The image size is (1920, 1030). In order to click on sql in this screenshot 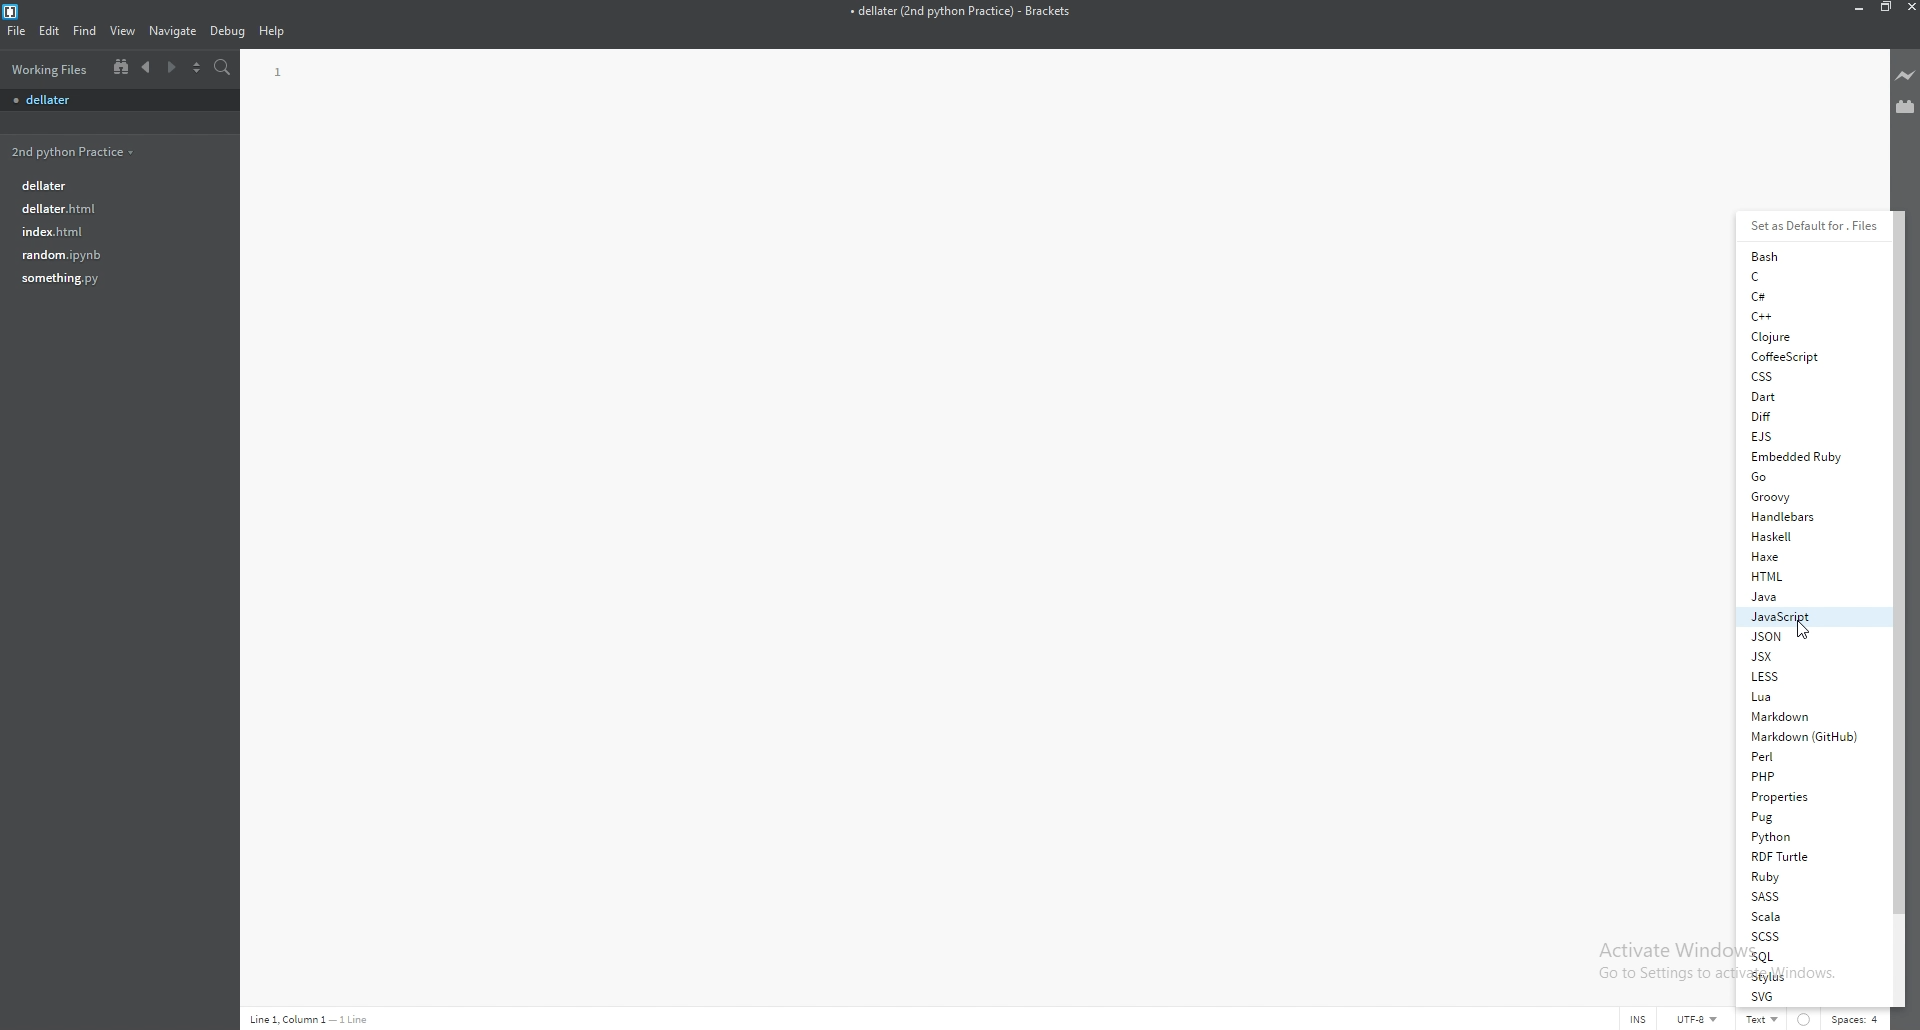, I will do `click(1801, 956)`.